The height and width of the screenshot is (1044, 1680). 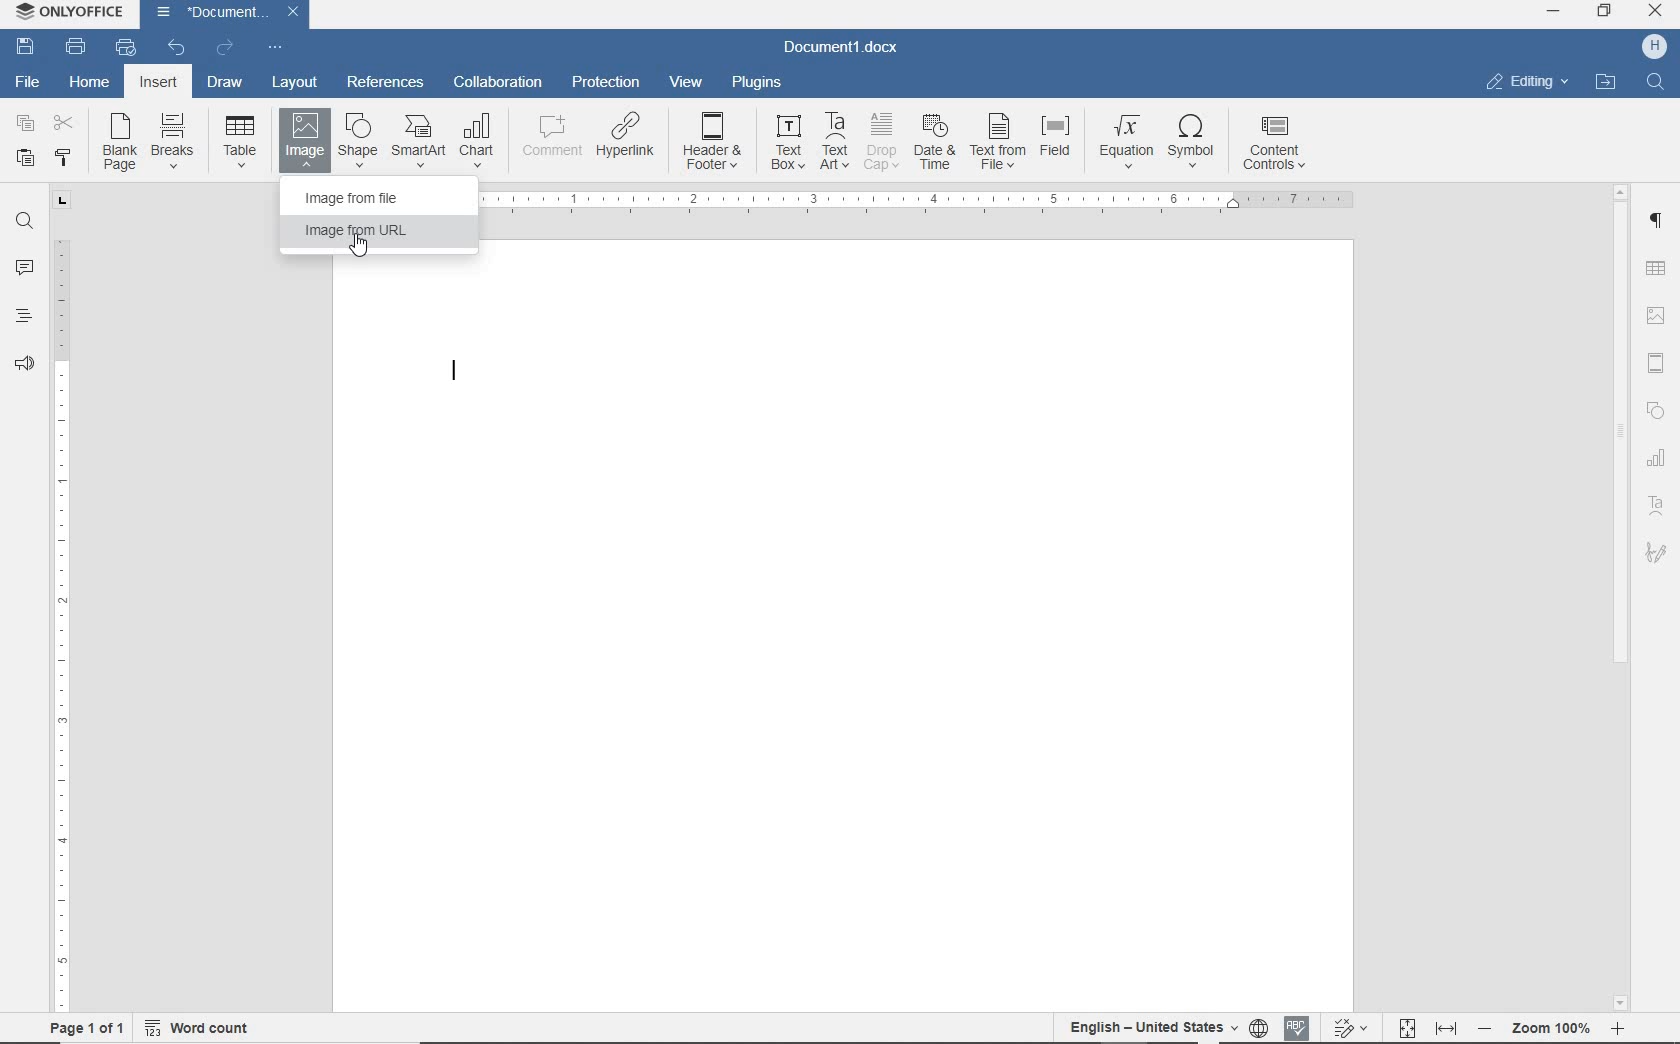 What do you see at coordinates (89, 1029) in the screenshot?
I see `page 1of 1` at bounding box center [89, 1029].